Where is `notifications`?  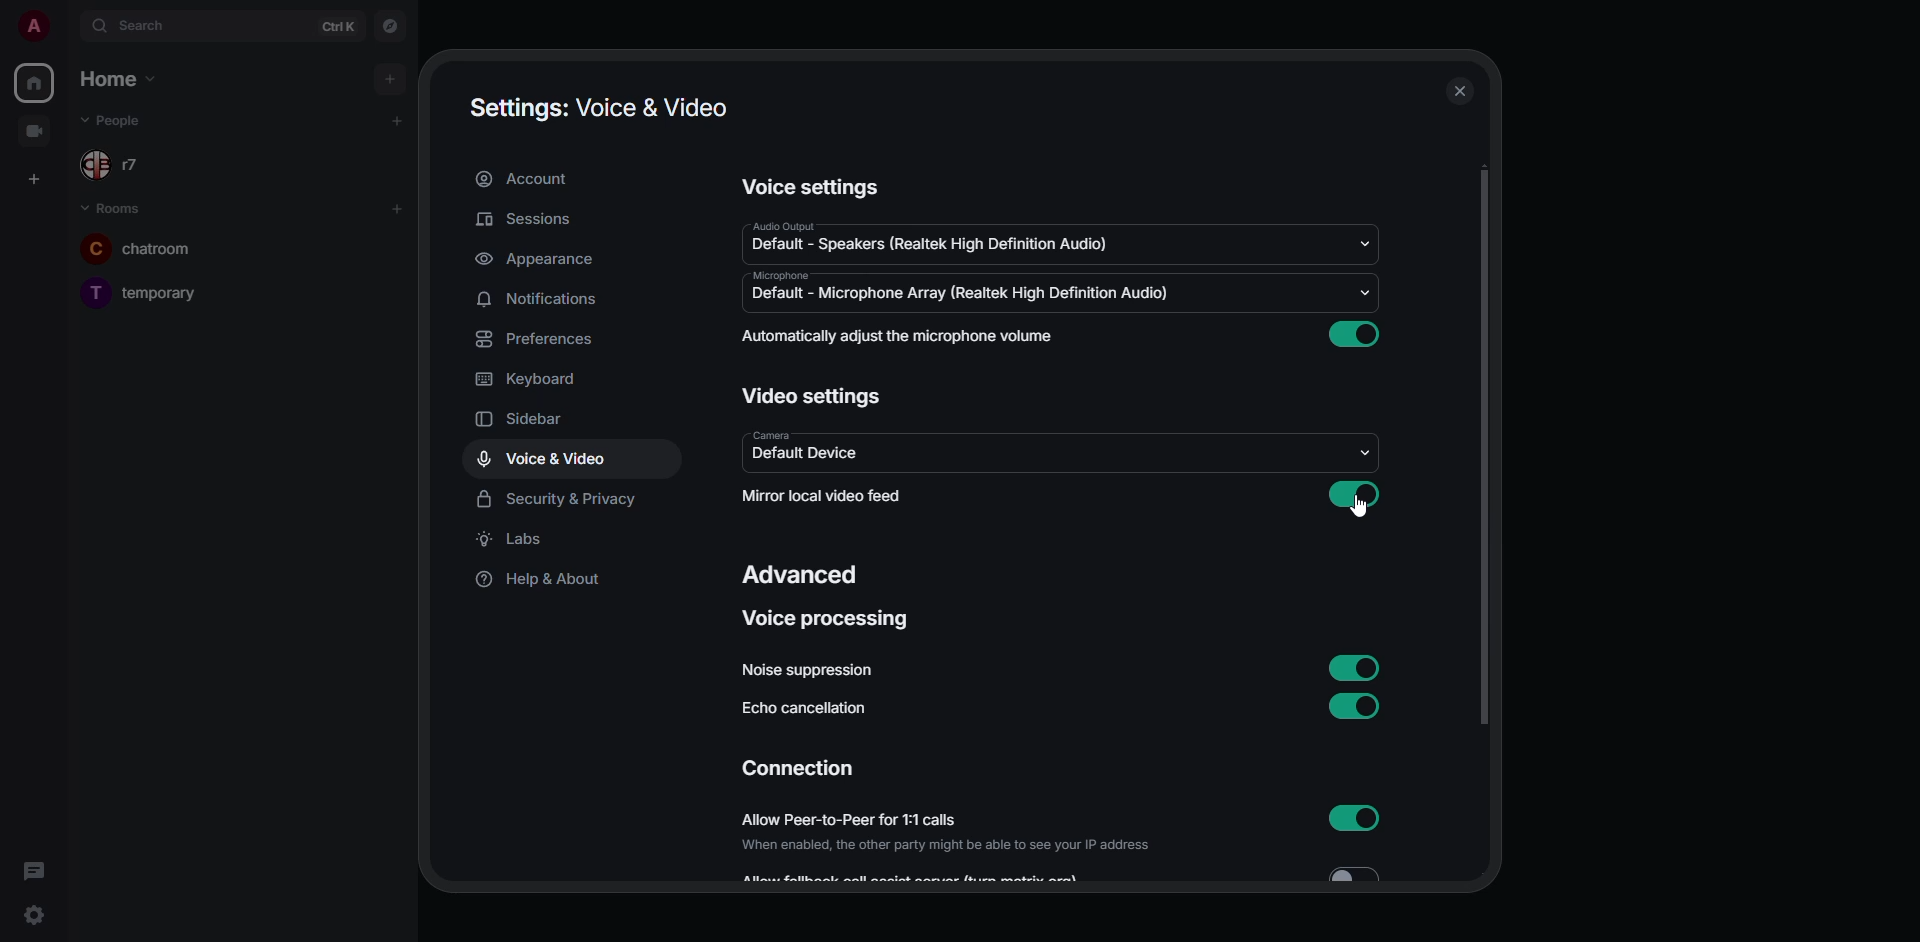
notifications is located at coordinates (541, 299).